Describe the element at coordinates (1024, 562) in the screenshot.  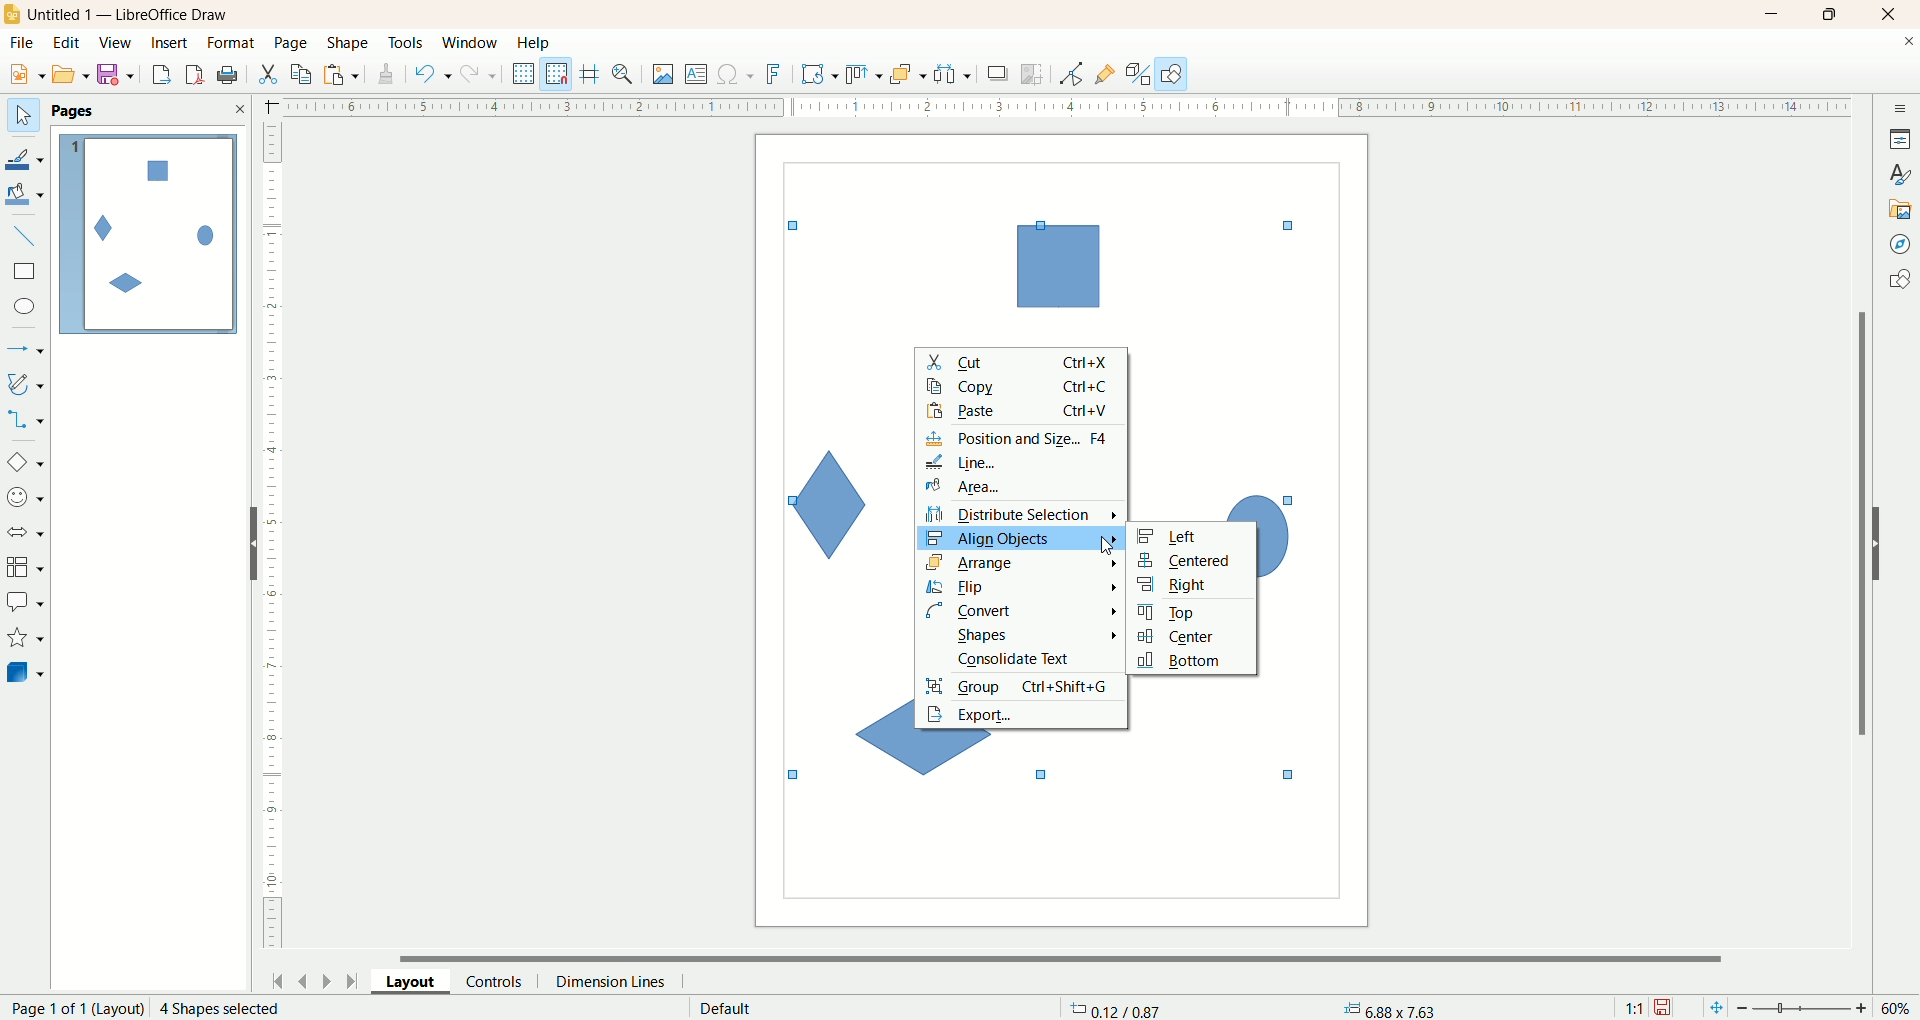
I see `arrange` at that location.